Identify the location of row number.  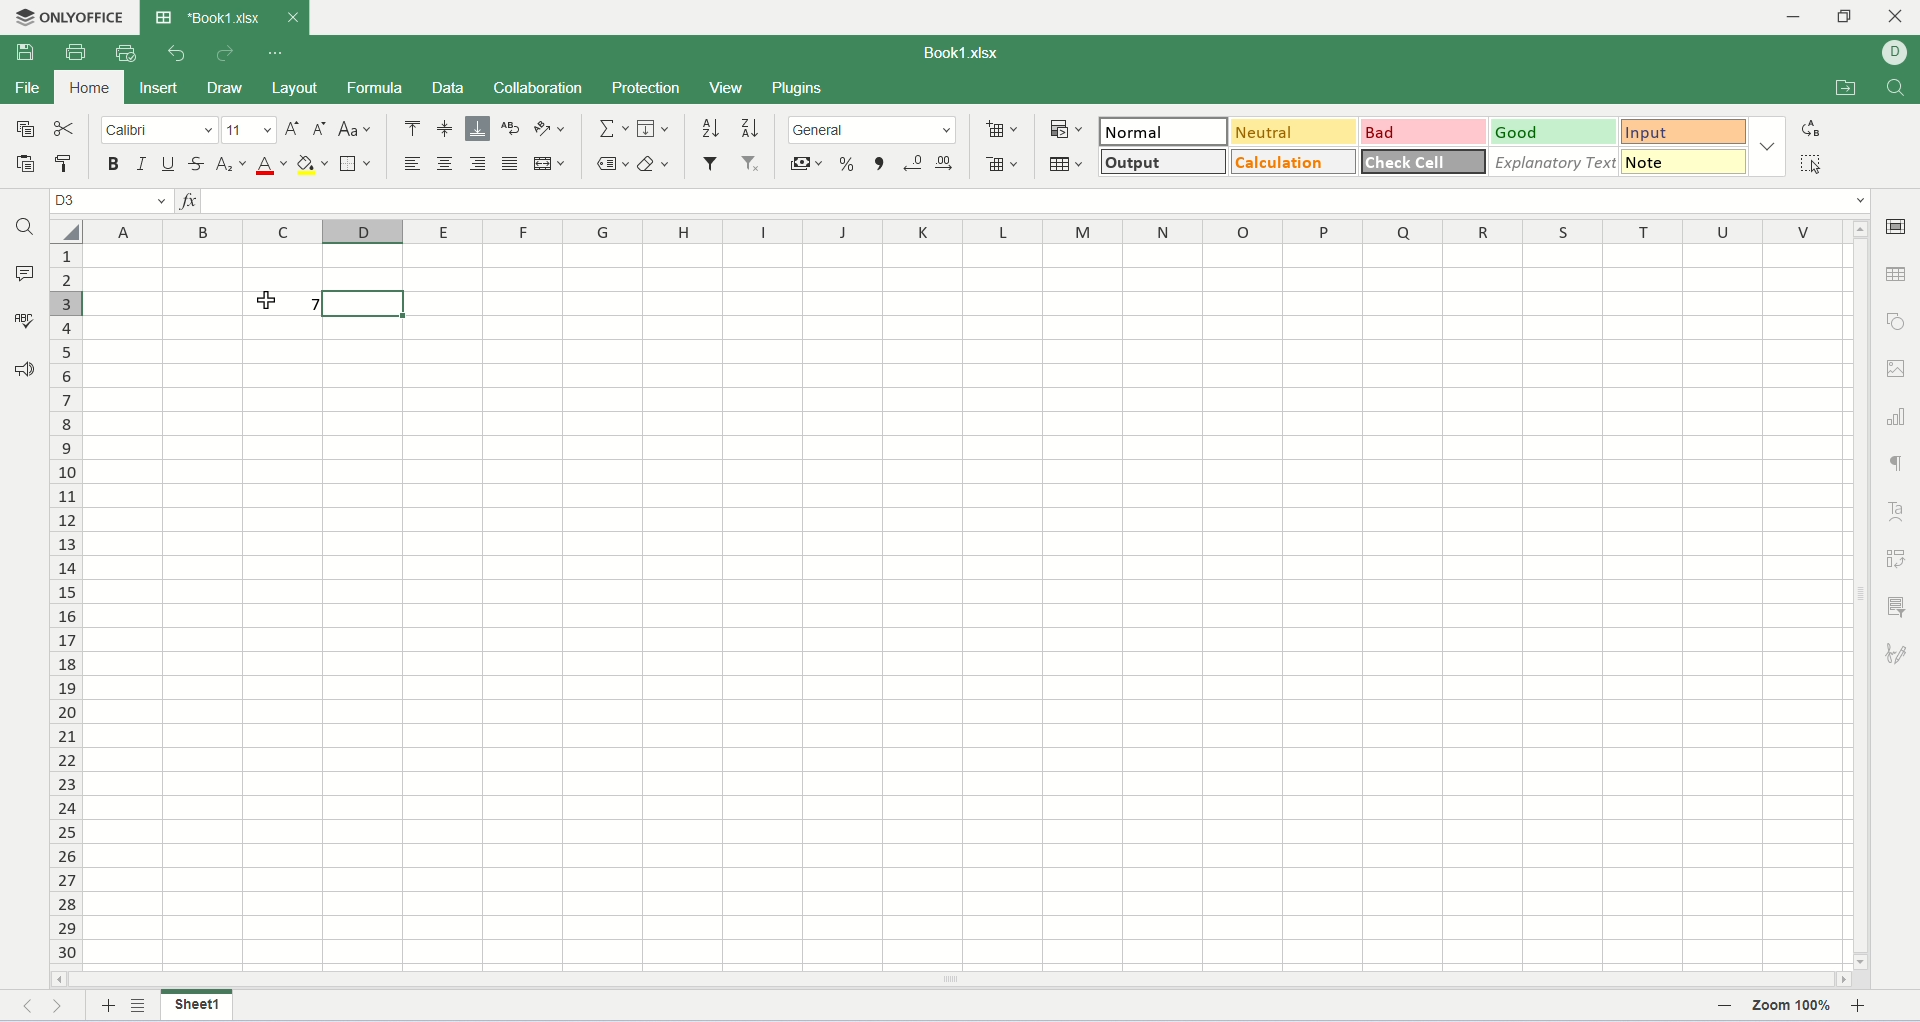
(65, 603).